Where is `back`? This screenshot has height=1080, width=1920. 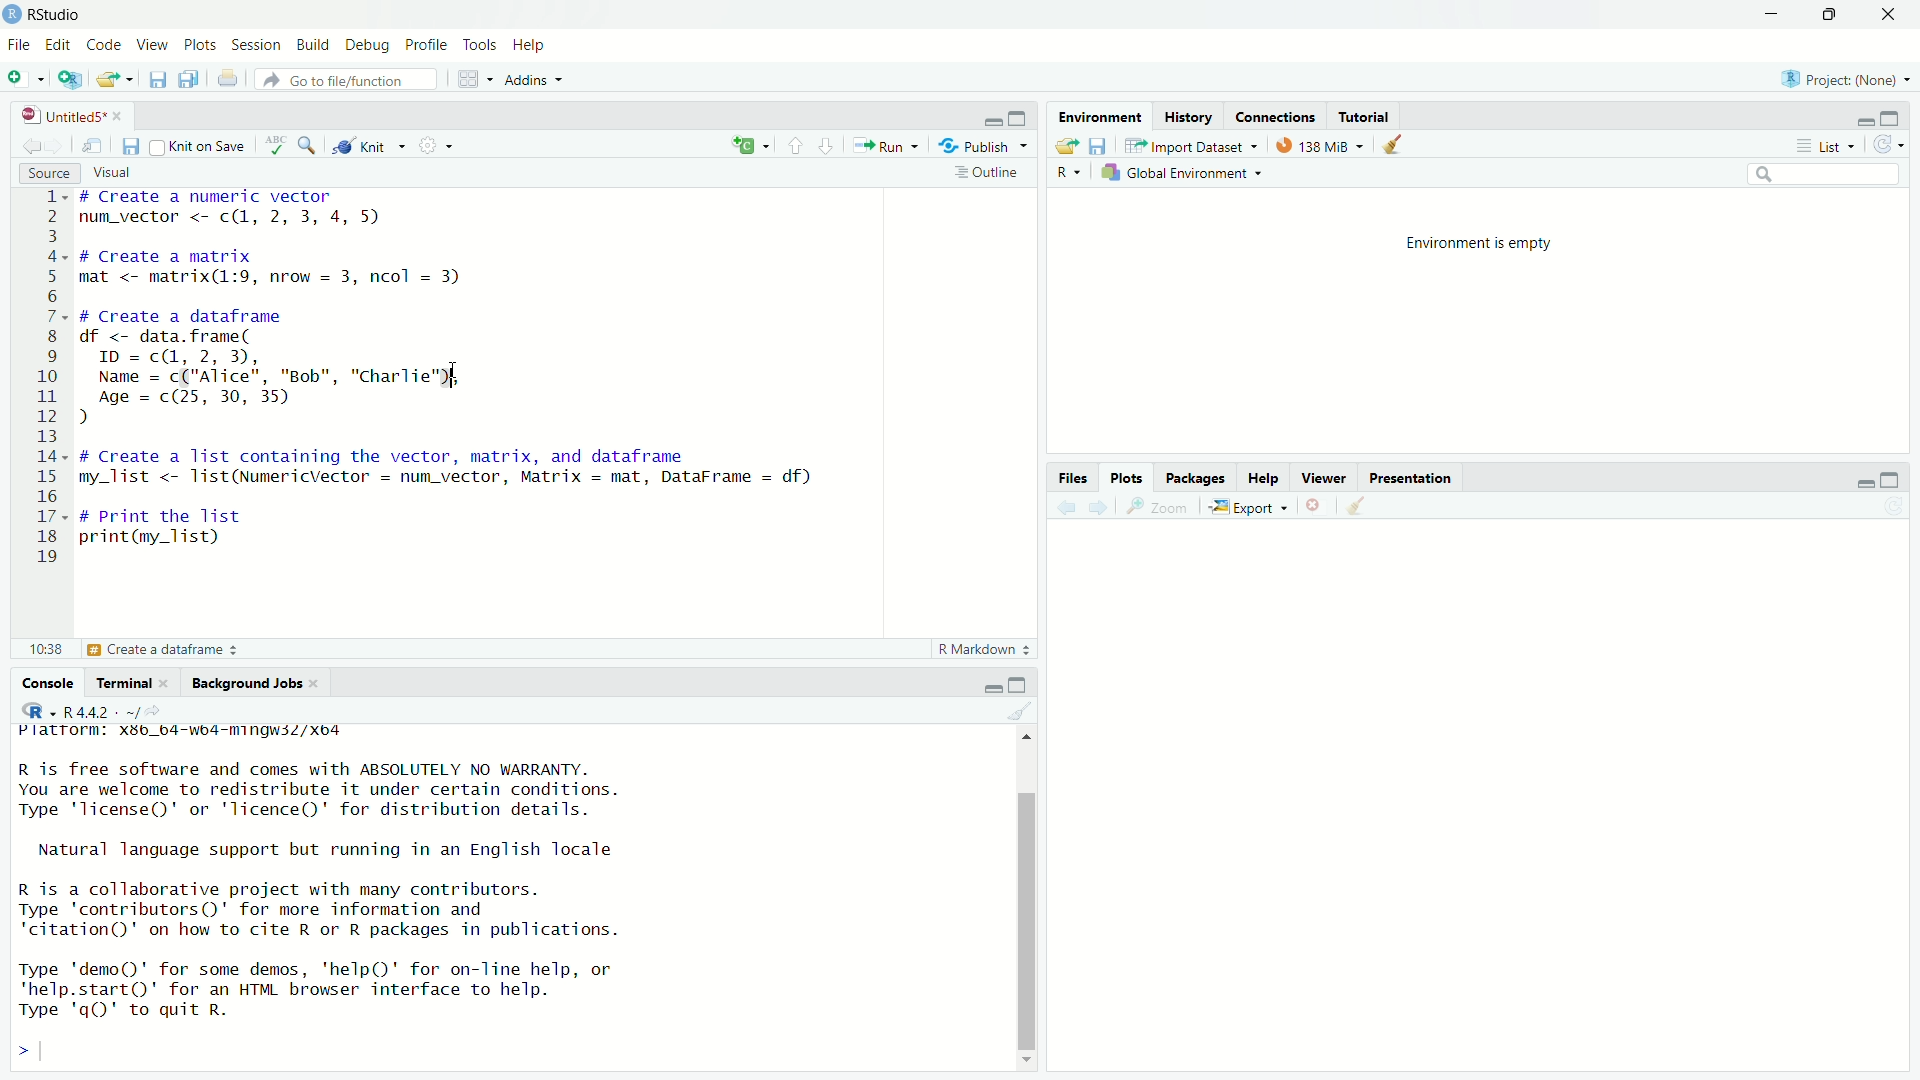 back is located at coordinates (1068, 512).